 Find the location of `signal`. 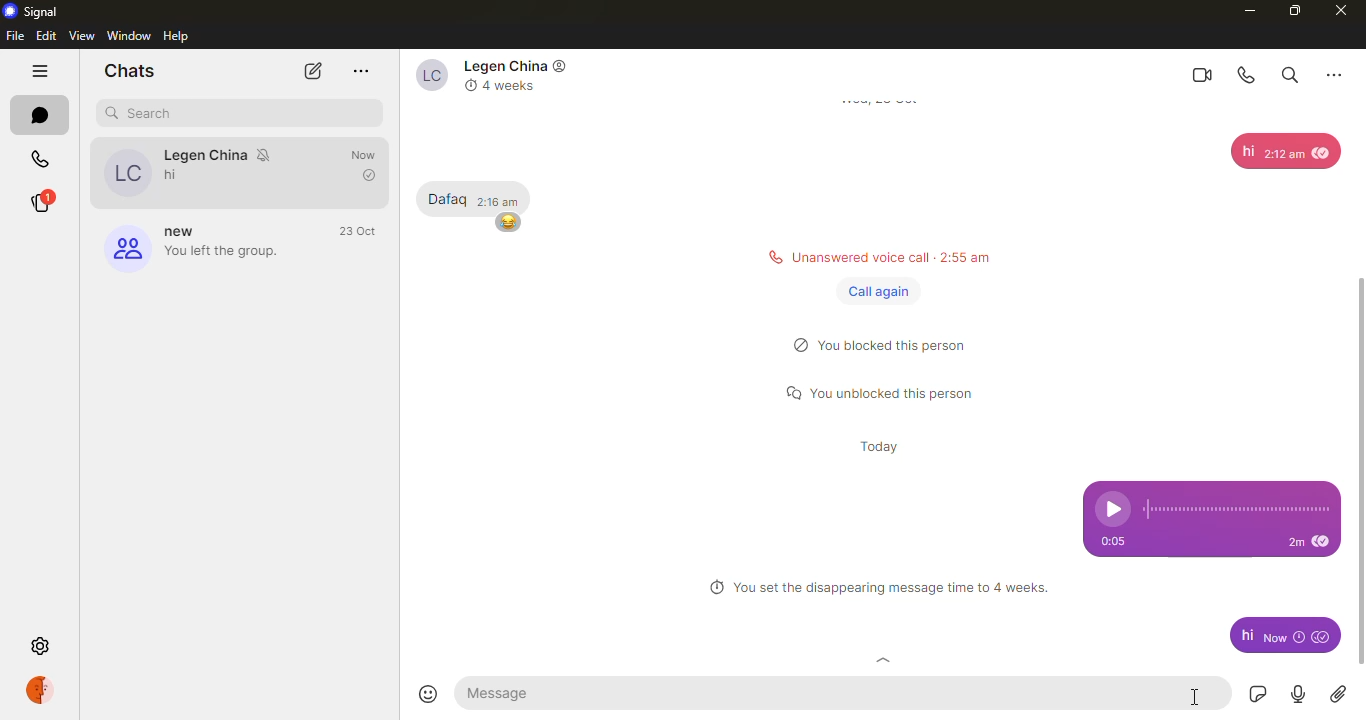

signal is located at coordinates (34, 11).